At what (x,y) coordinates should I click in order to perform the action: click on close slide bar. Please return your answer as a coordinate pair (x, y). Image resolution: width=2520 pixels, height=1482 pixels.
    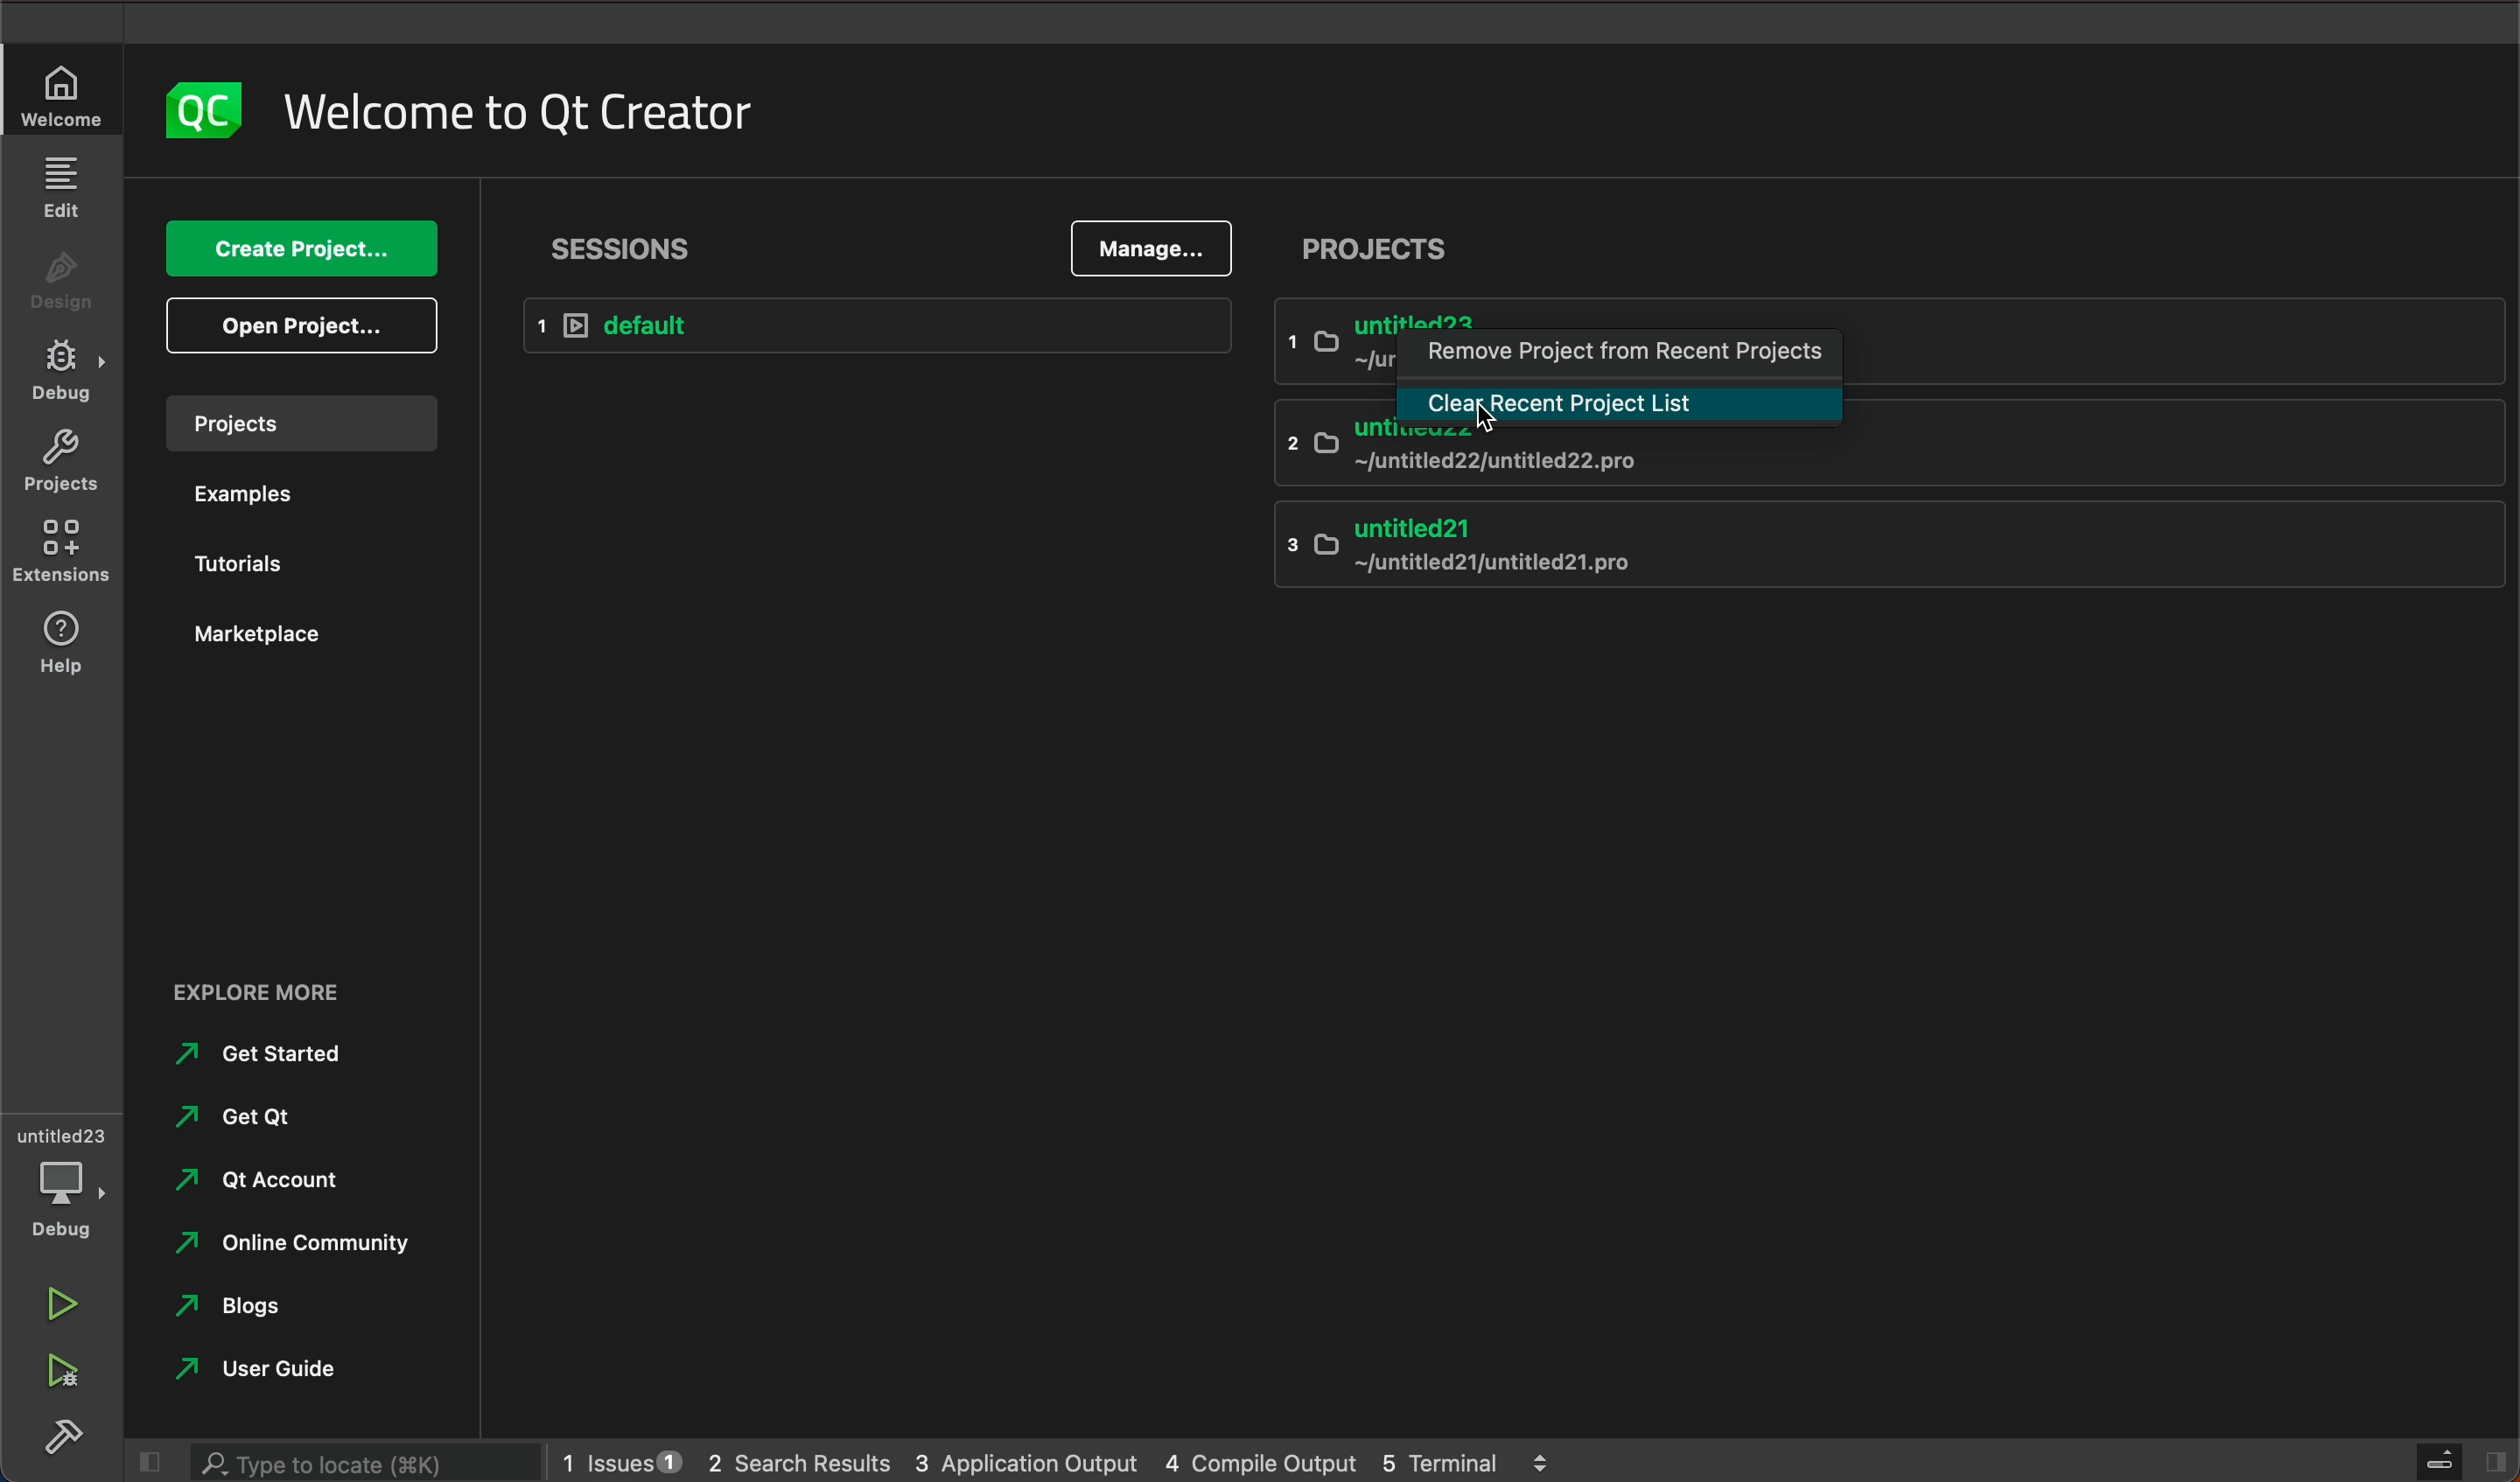
    Looking at the image, I should click on (2451, 1461).